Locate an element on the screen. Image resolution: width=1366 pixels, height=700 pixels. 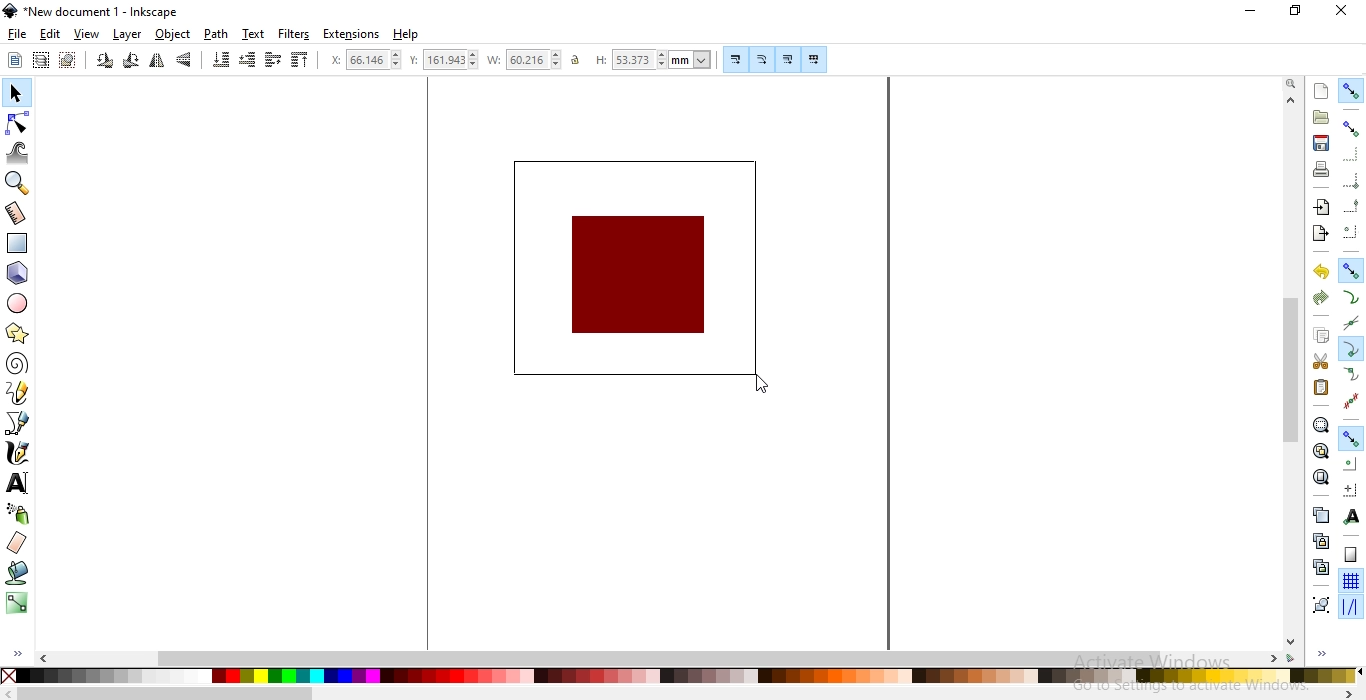
draw freehand lines is located at coordinates (17, 393).